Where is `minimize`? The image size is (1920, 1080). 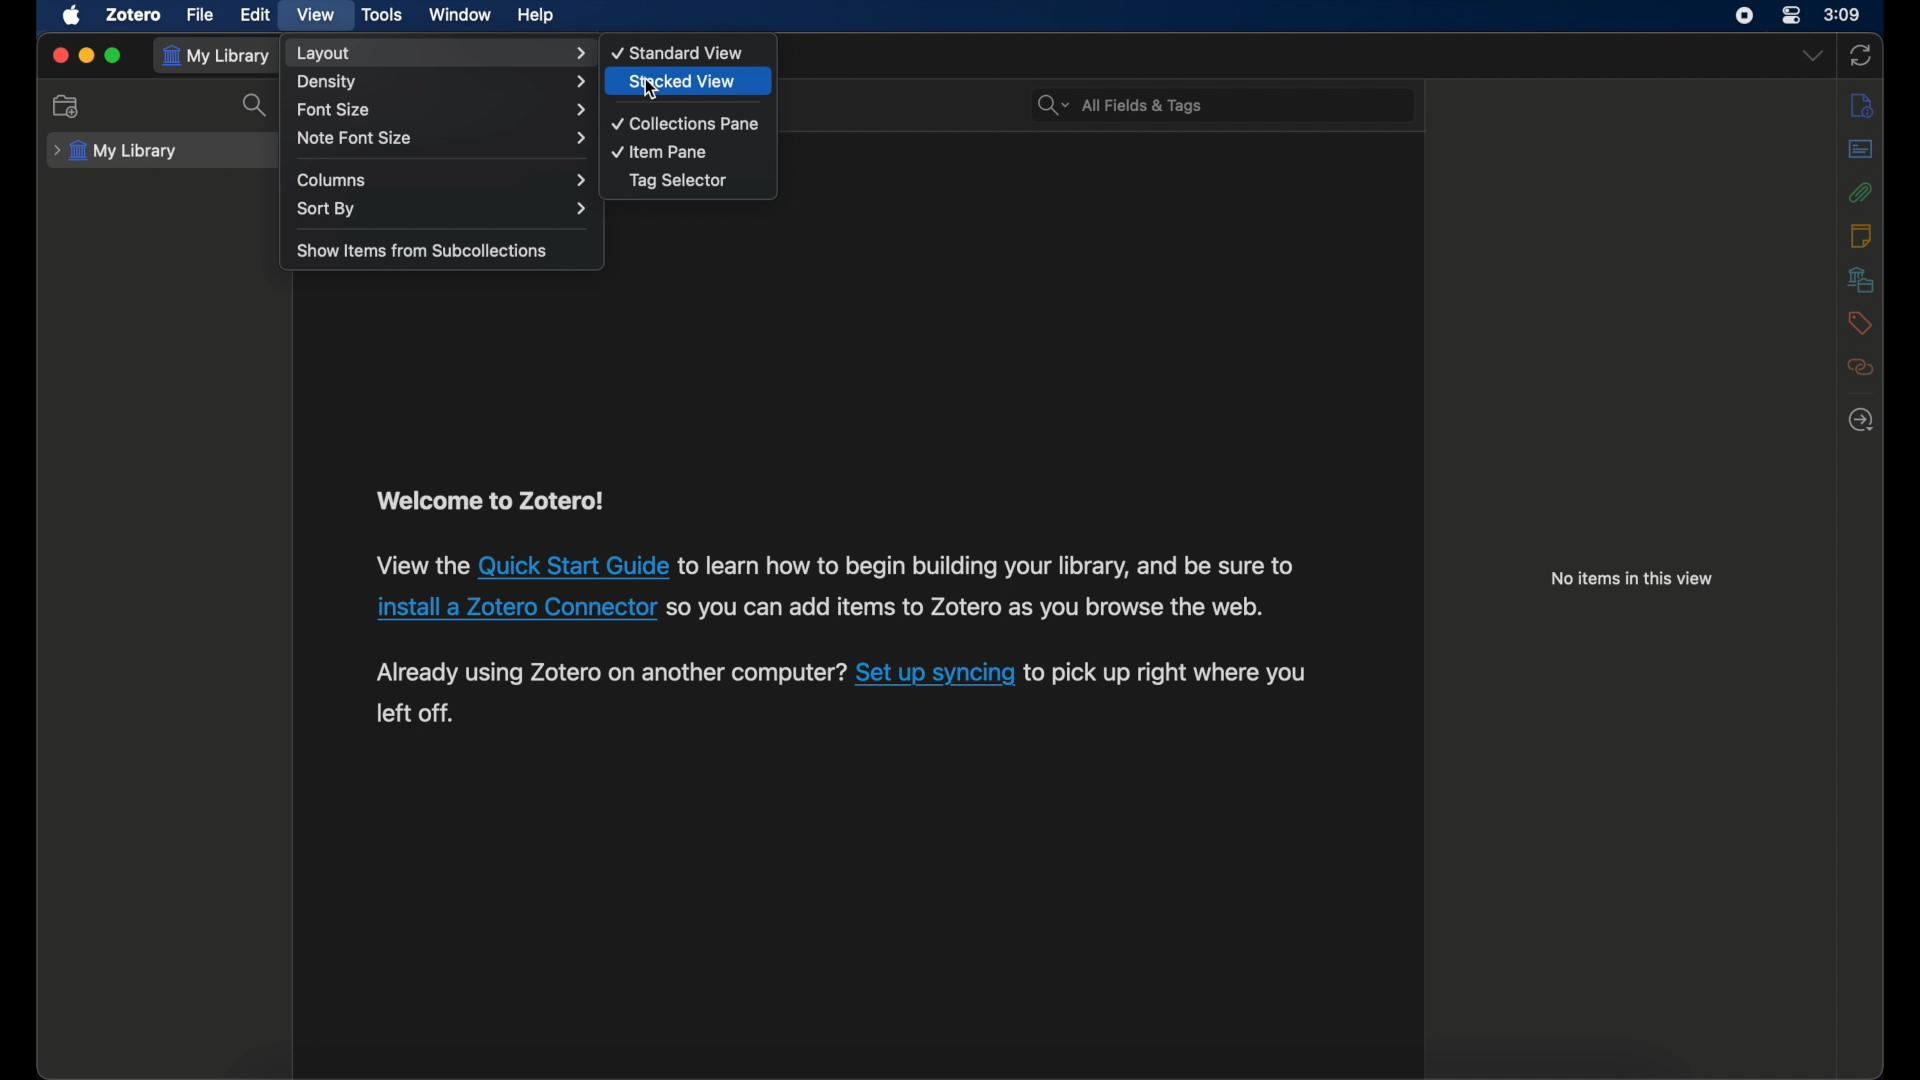
minimize is located at coordinates (88, 54).